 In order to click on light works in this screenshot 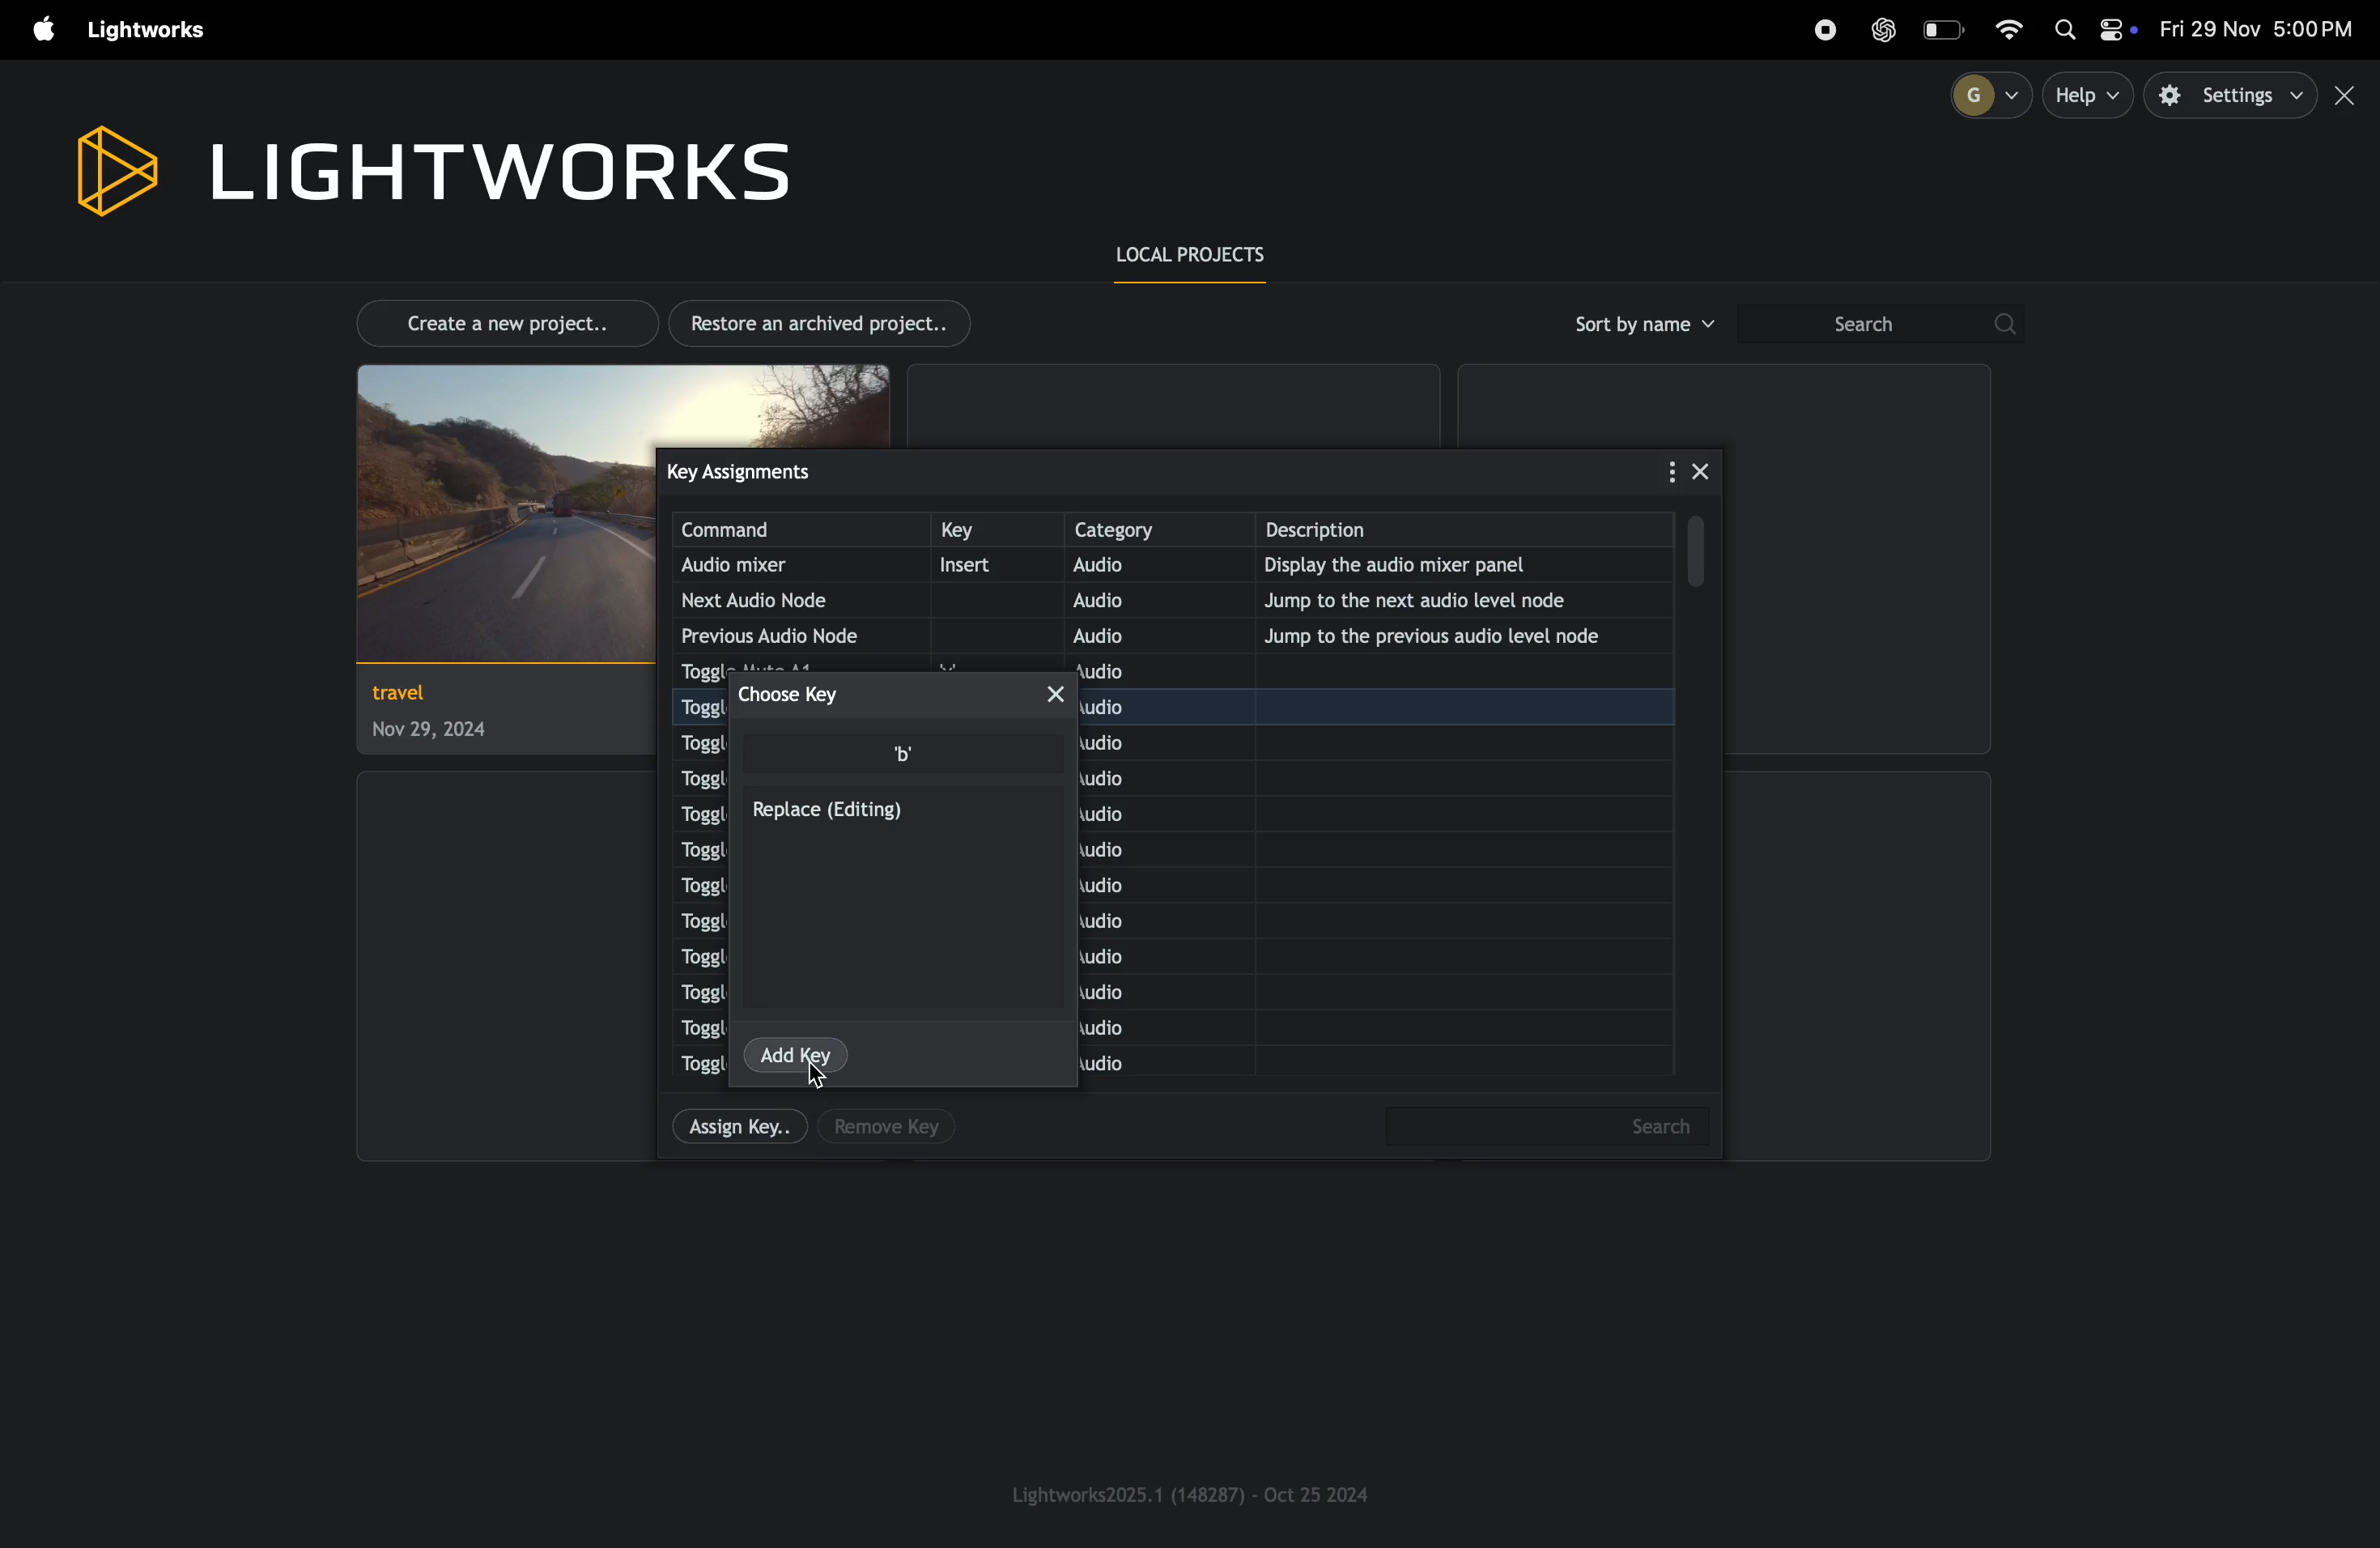, I will do `click(429, 166)`.